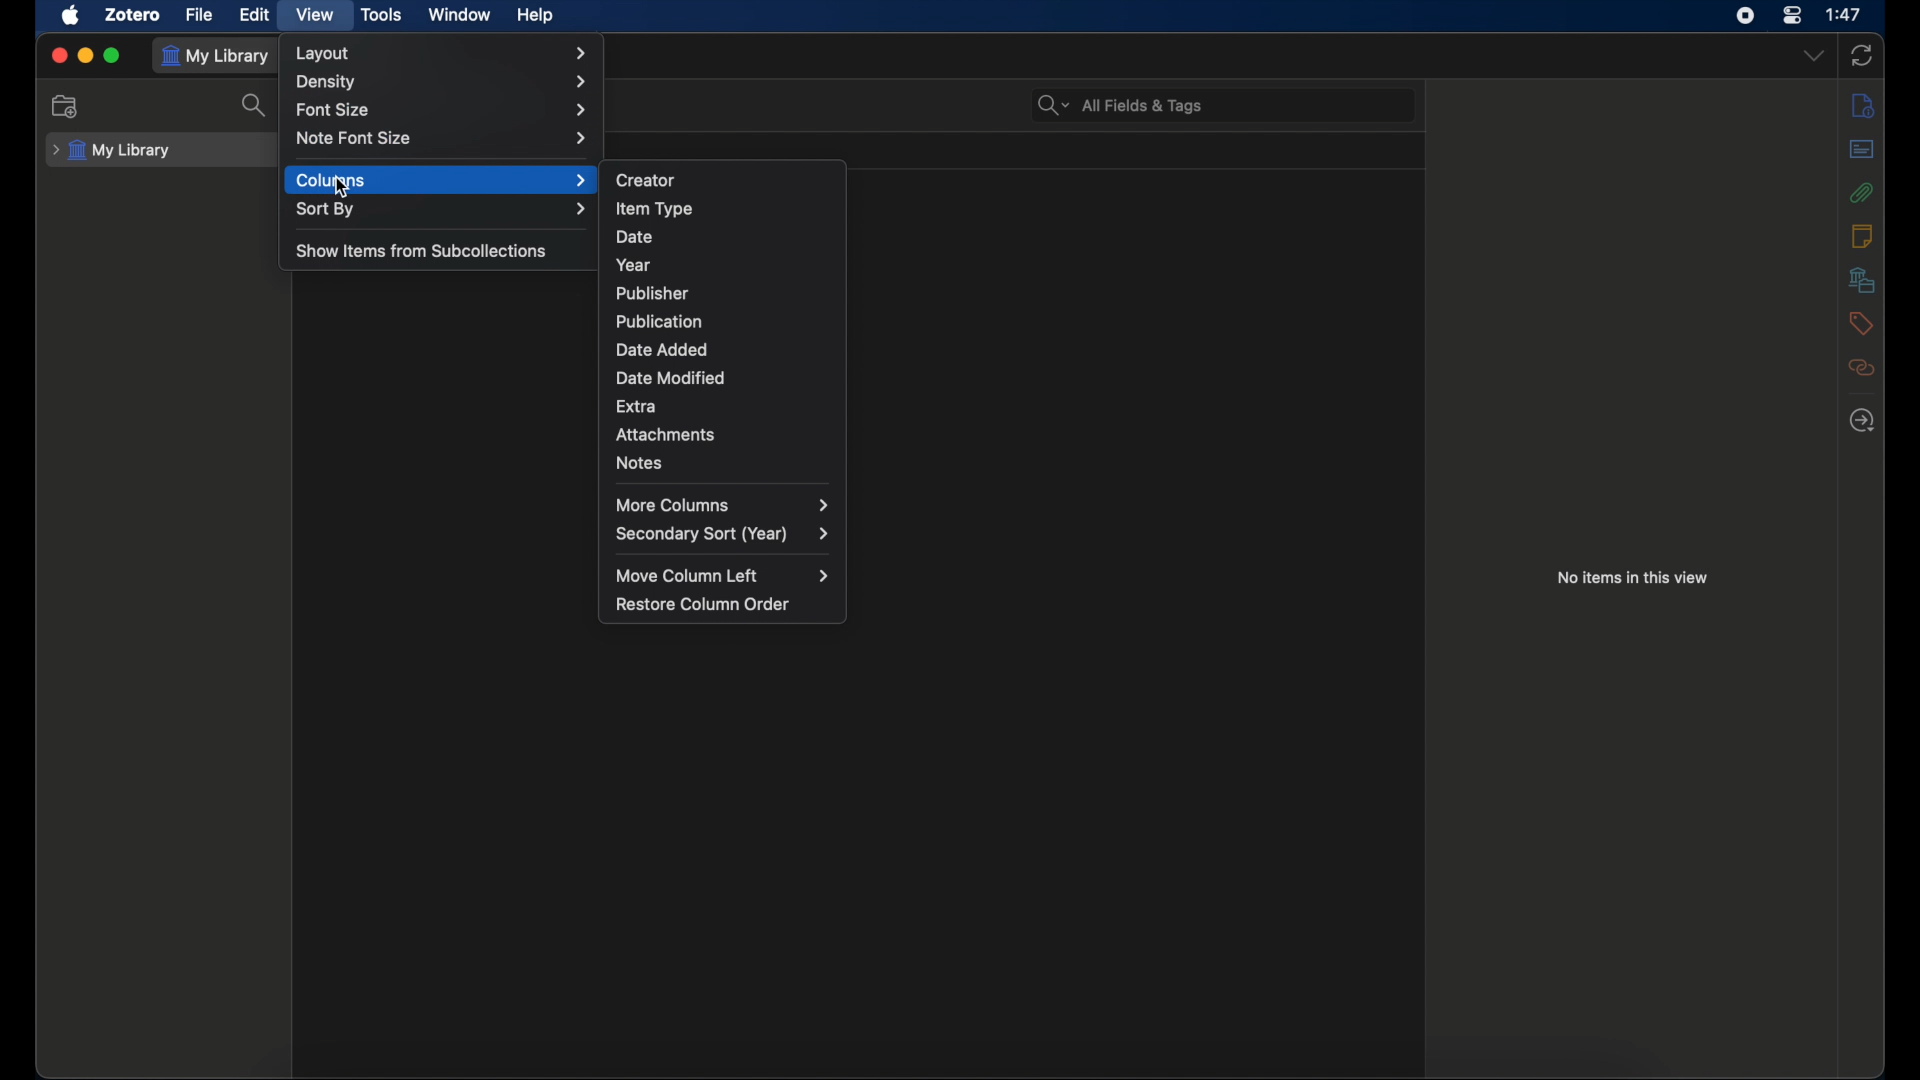 The image size is (1920, 1080). Describe the element at coordinates (1864, 106) in the screenshot. I see `info` at that location.